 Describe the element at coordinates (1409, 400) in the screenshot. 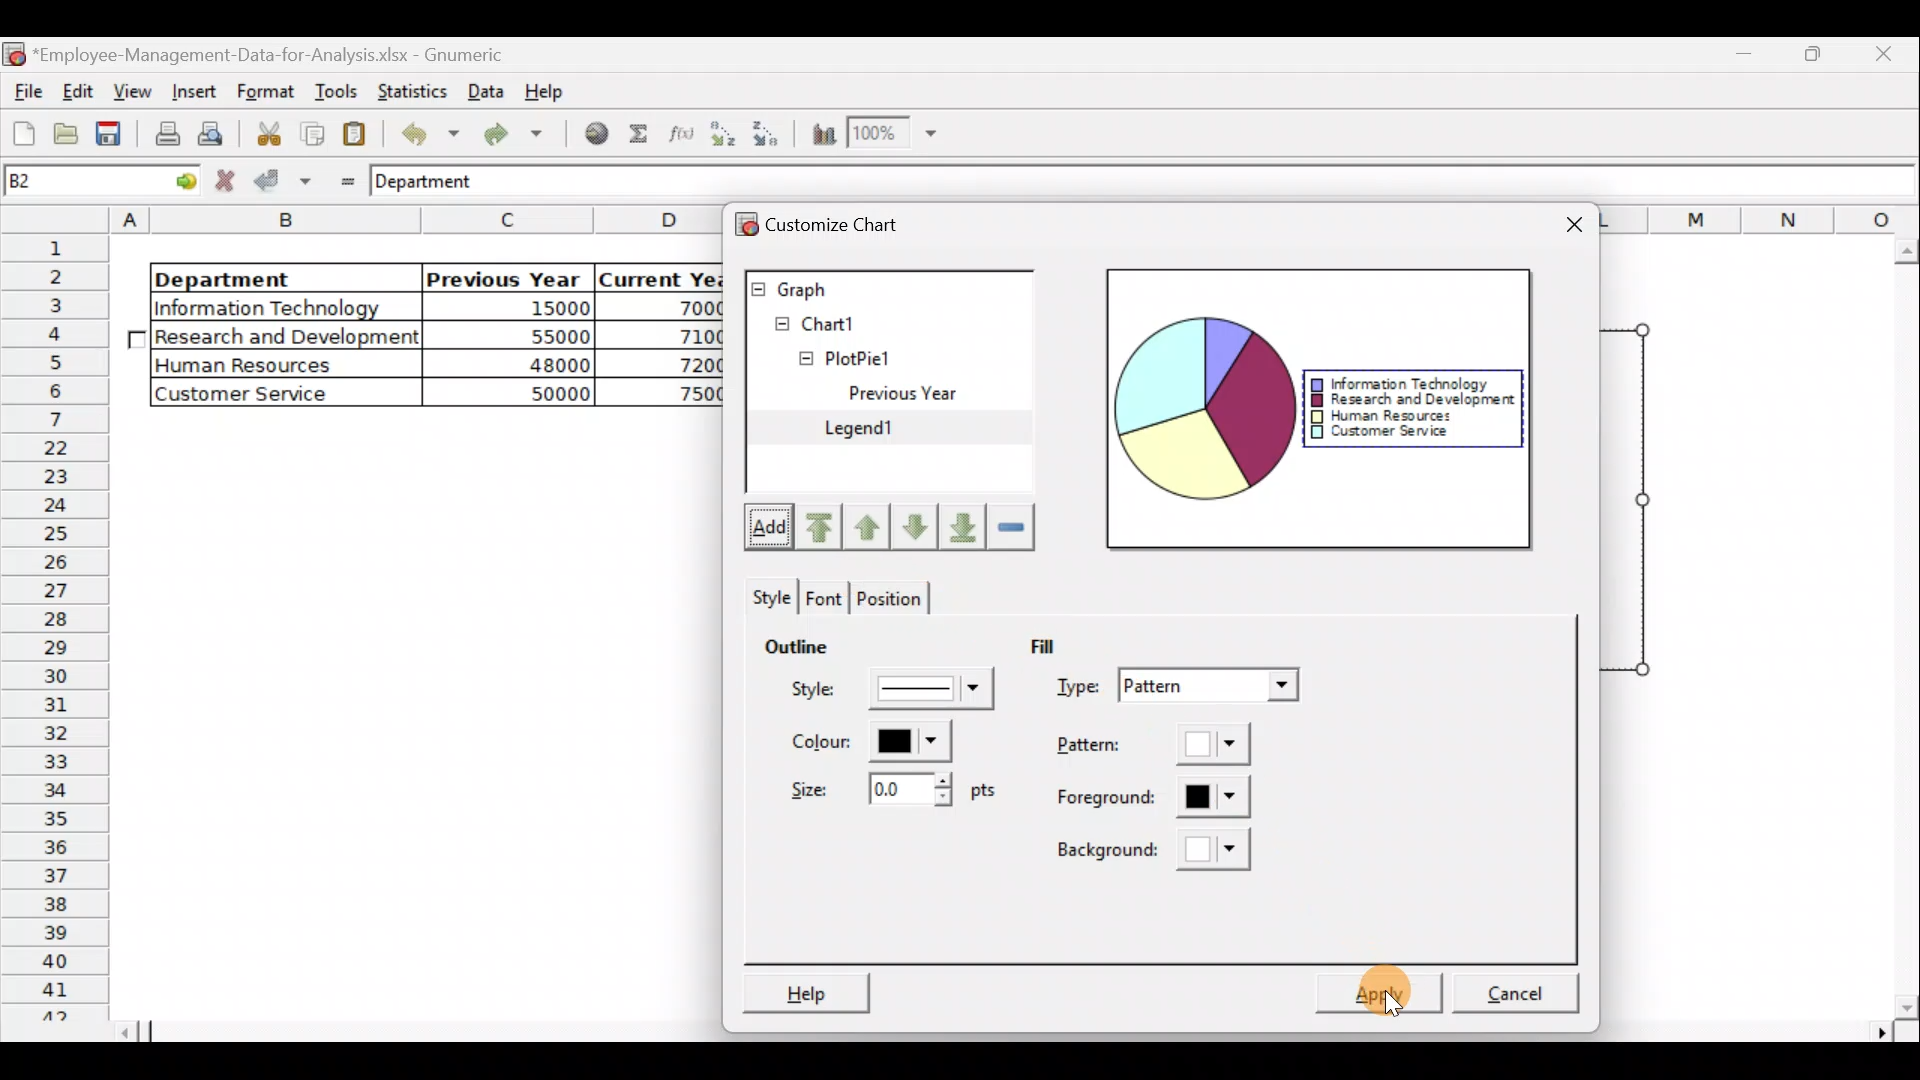

I see ` Research and Development` at that location.